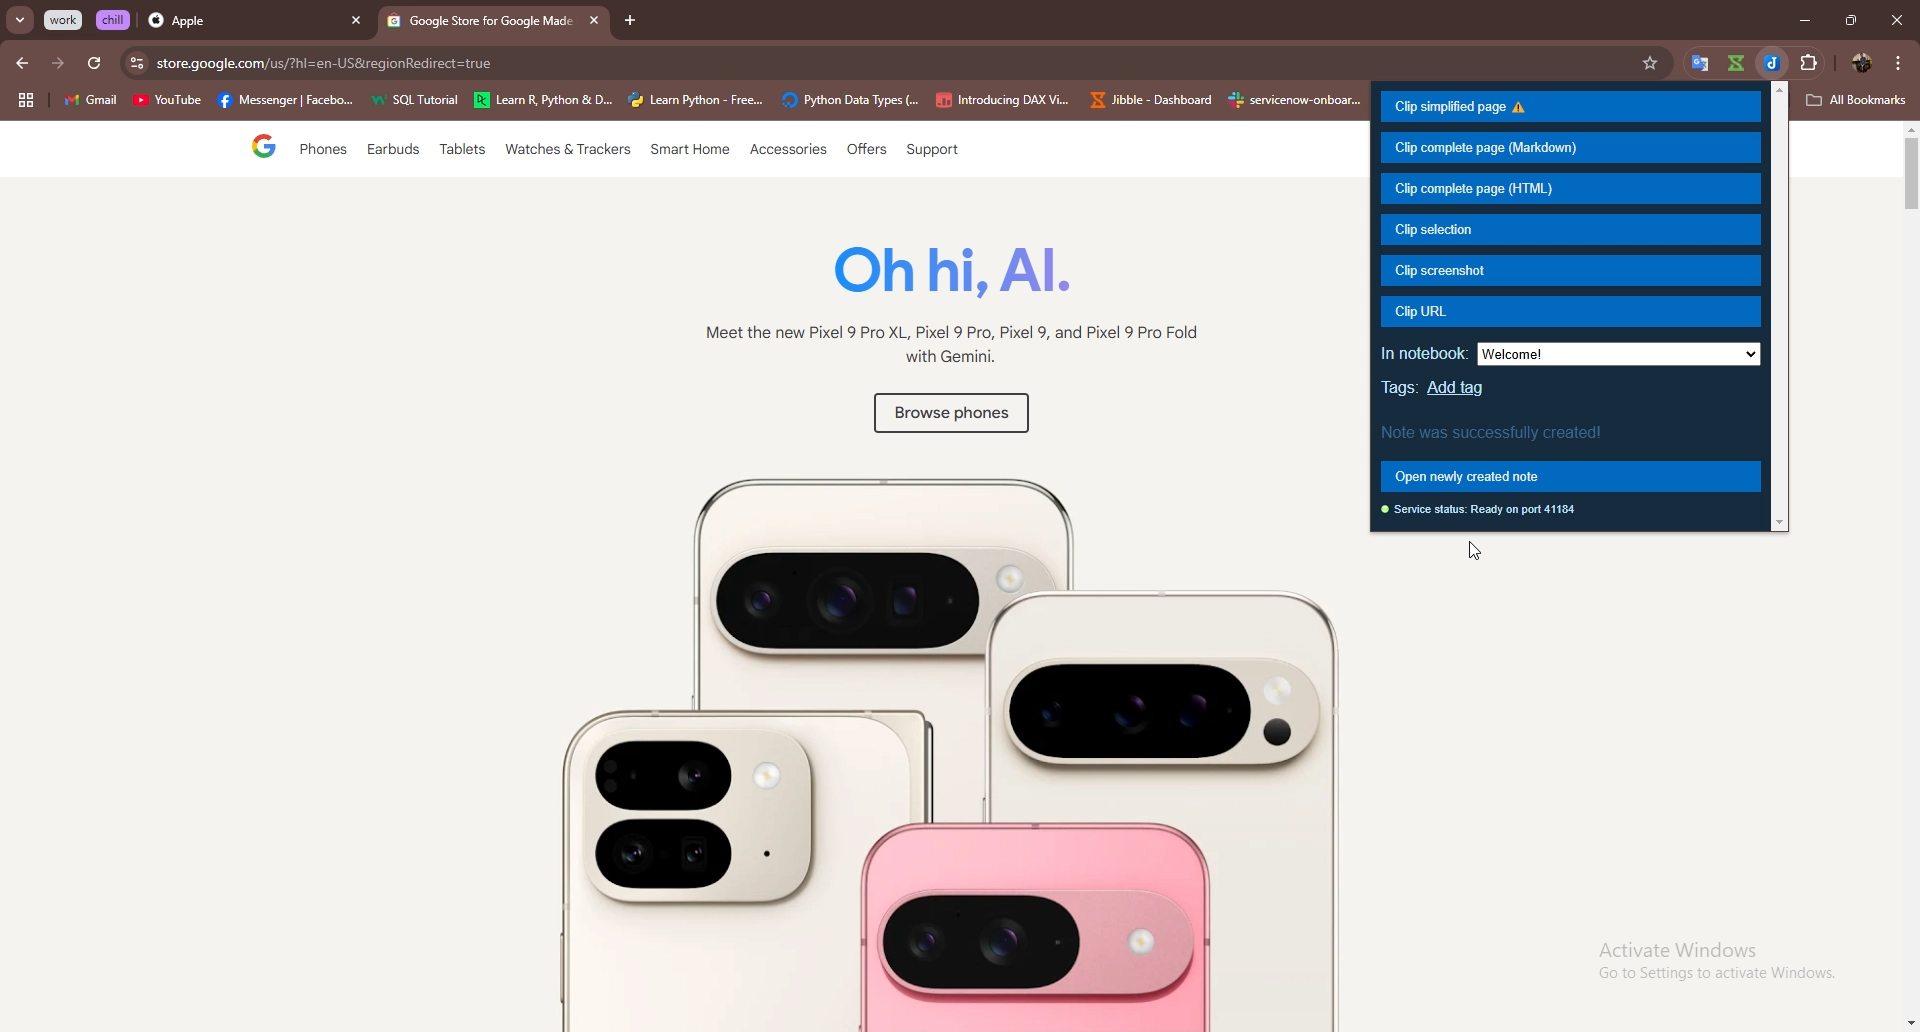 This screenshot has height=1032, width=1920. Describe the element at coordinates (1896, 20) in the screenshot. I see `close` at that location.